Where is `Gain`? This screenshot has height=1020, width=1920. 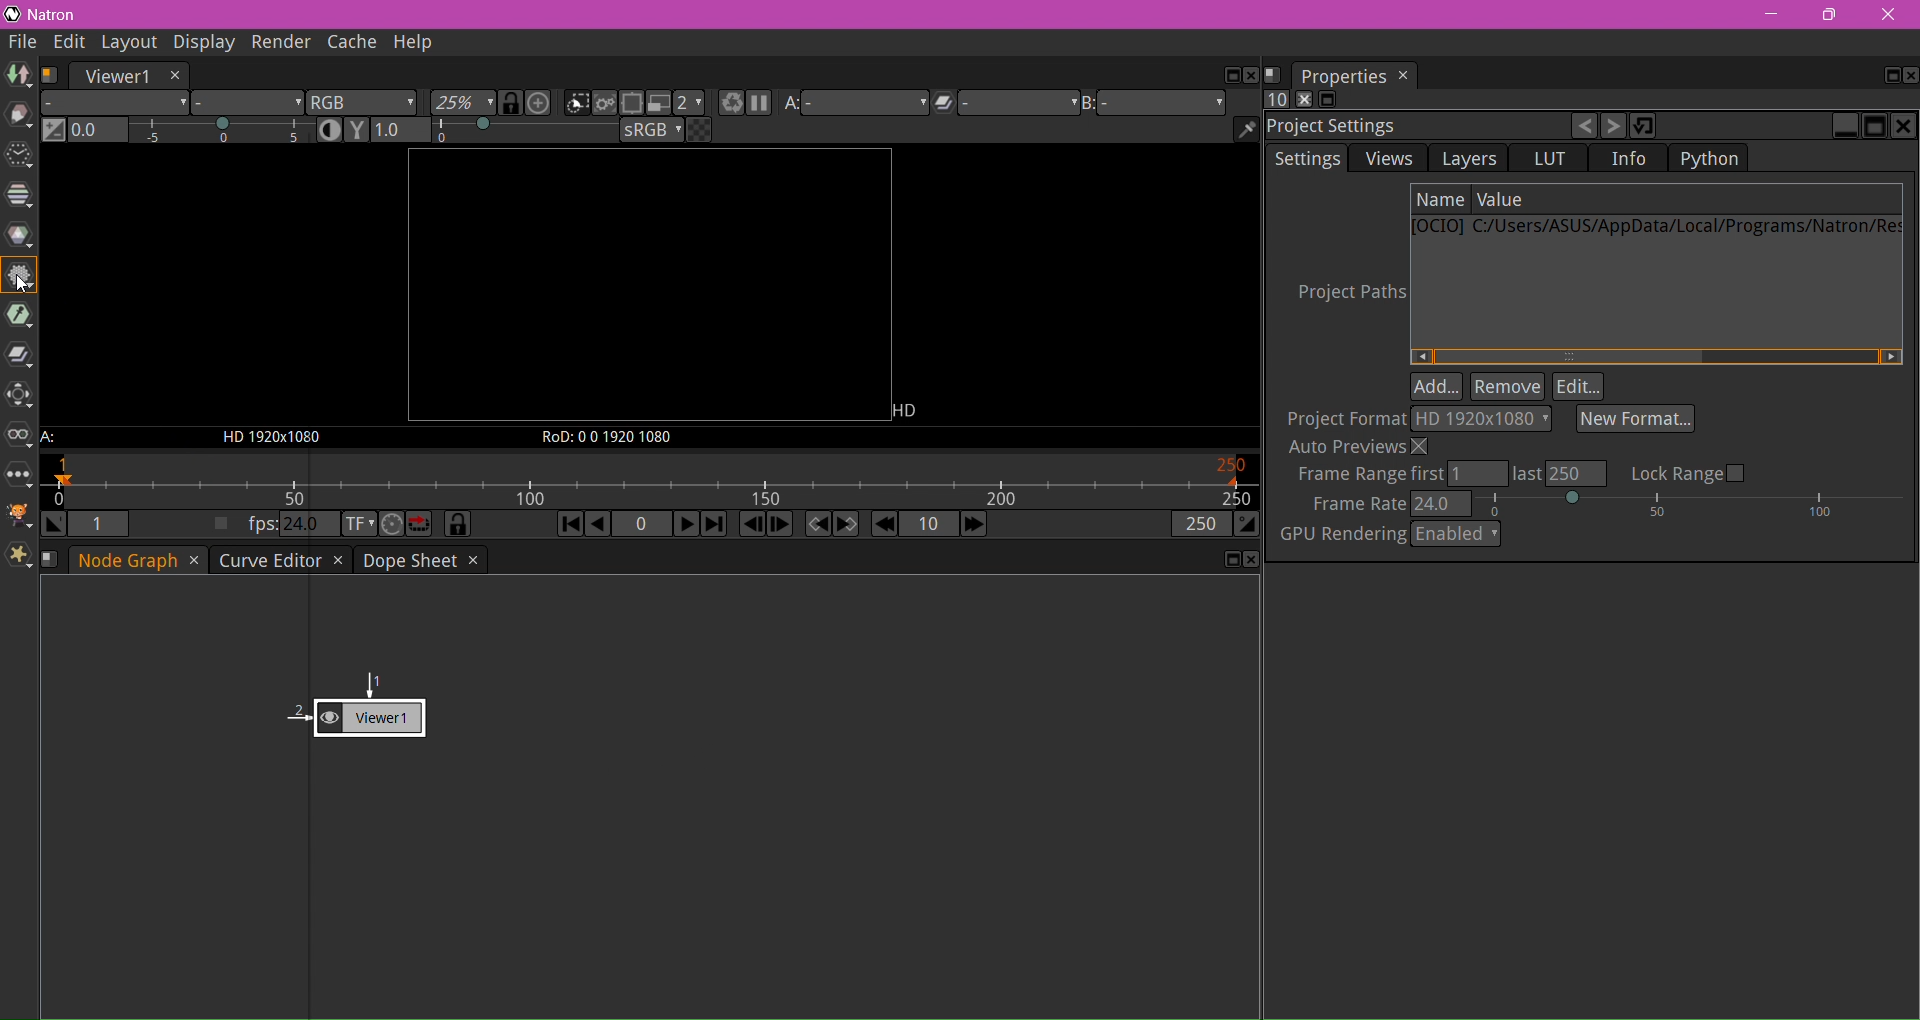 Gain is located at coordinates (193, 132).